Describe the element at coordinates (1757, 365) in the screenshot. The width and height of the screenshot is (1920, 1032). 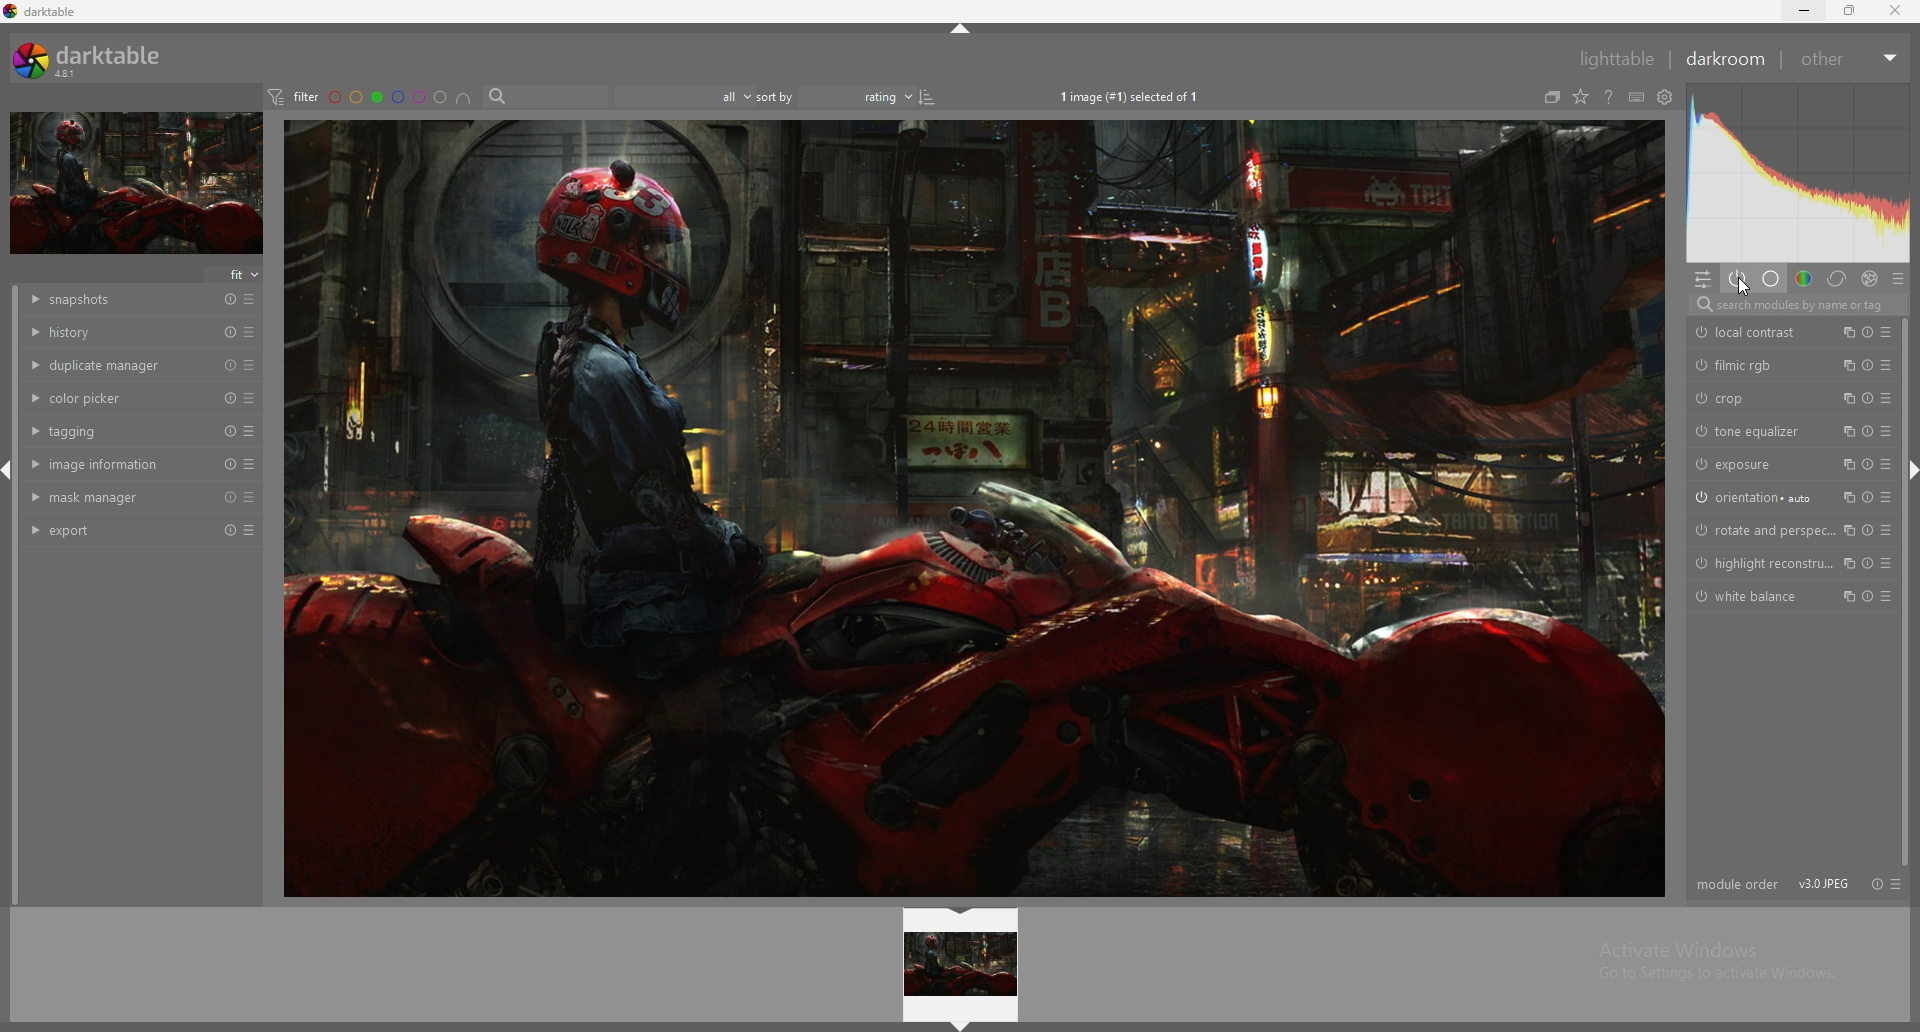
I see `filmic rgb` at that location.